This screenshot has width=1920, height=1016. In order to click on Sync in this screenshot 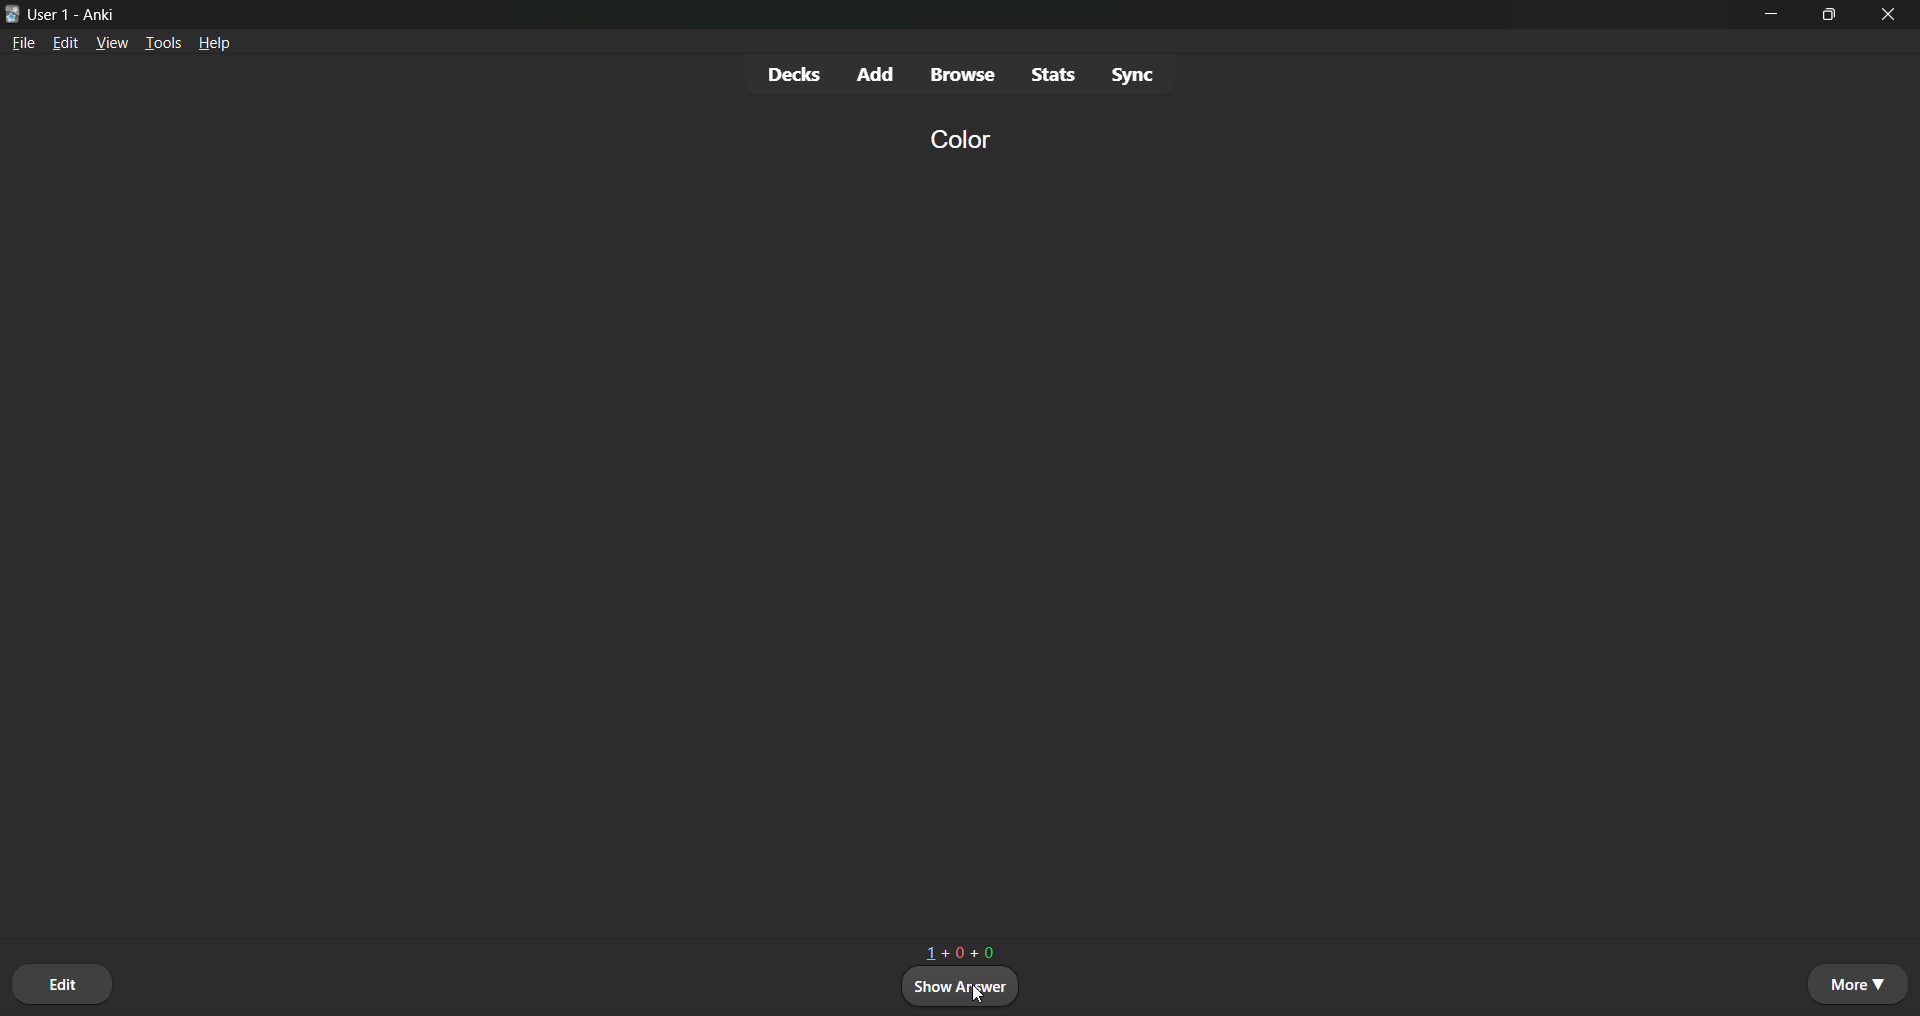, I will do `click(1136, 75)`.